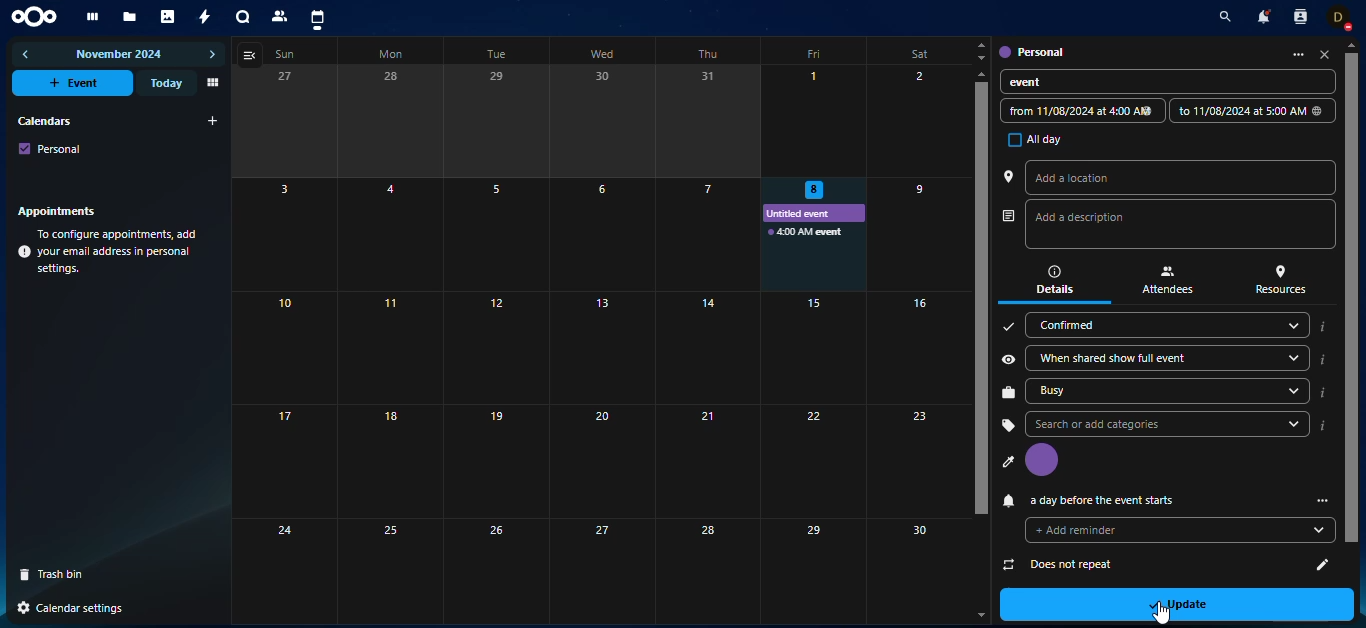  What do you see at coordinates (38, 15) in the screenshot?
I see `nextcloud` at bounding box center [38, 15].